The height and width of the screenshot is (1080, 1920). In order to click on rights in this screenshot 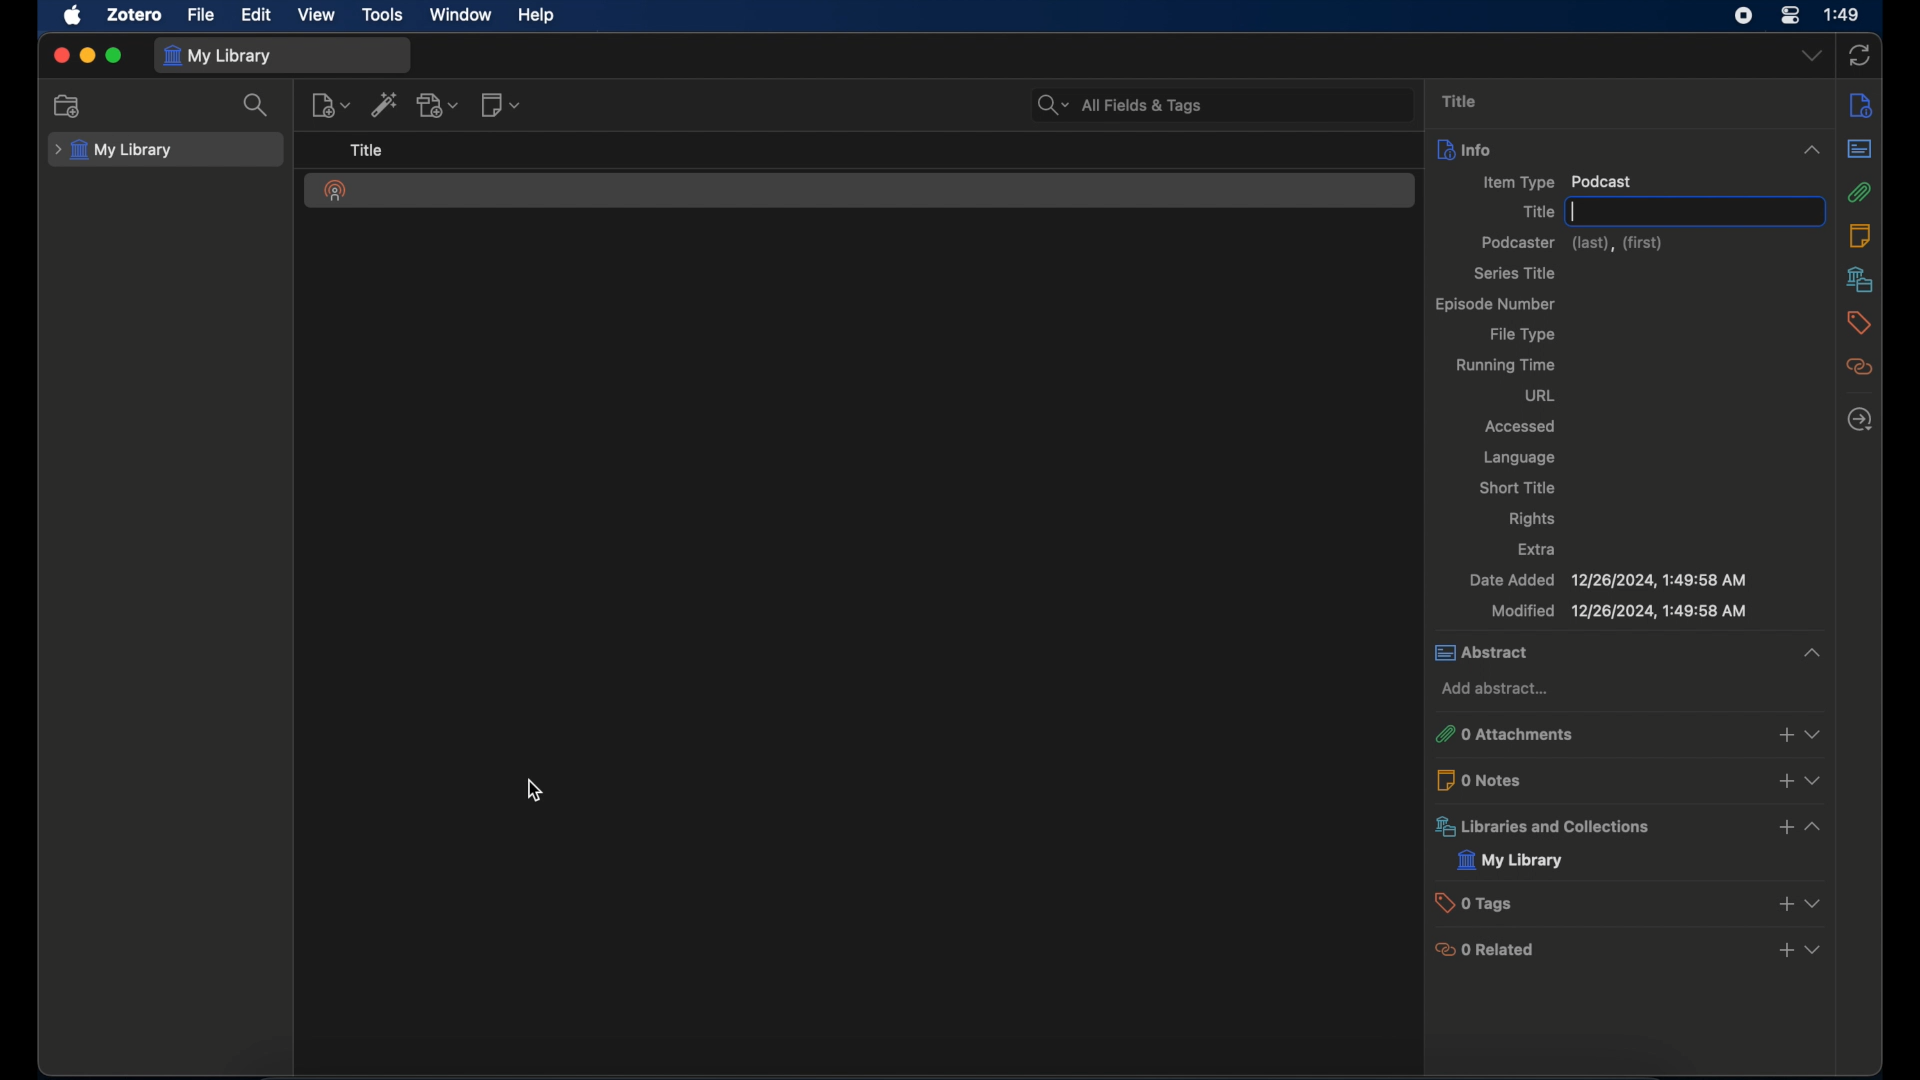, I will do `click(1535, 518)`.